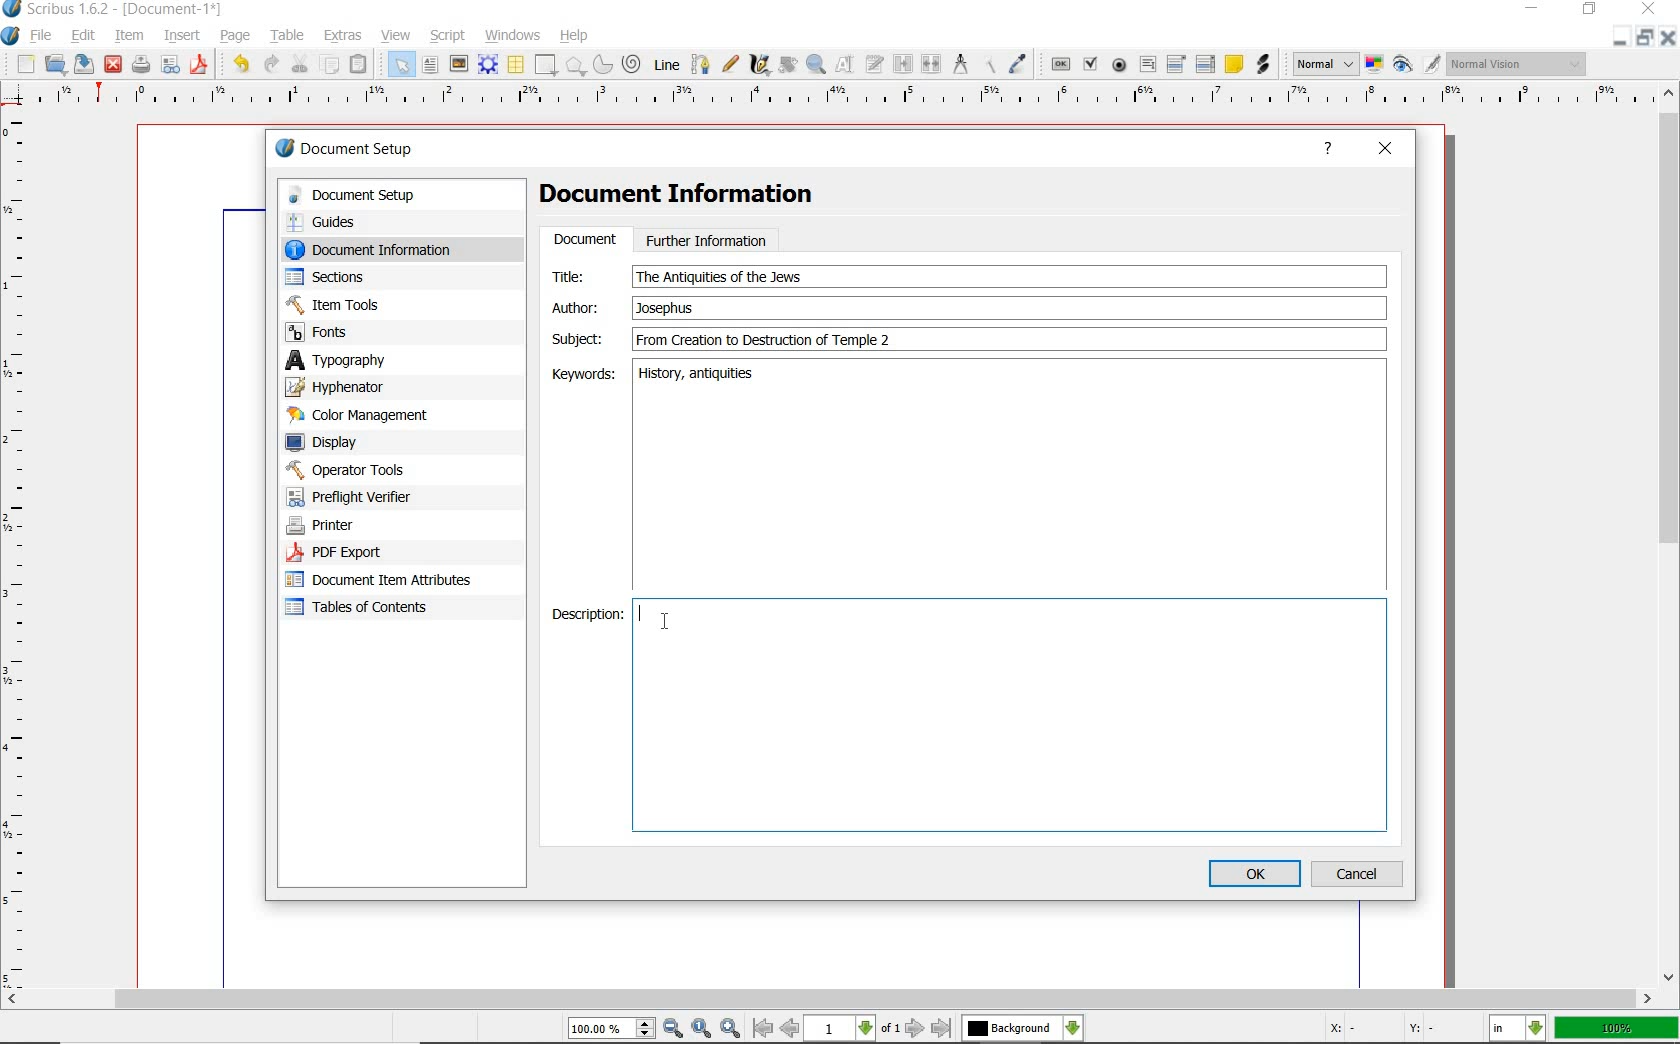 The height and width of the screenshot is (1044, 1680). Describe the element at coordinates (729, 63) in the screenshot. I see `freehand line` at that location.